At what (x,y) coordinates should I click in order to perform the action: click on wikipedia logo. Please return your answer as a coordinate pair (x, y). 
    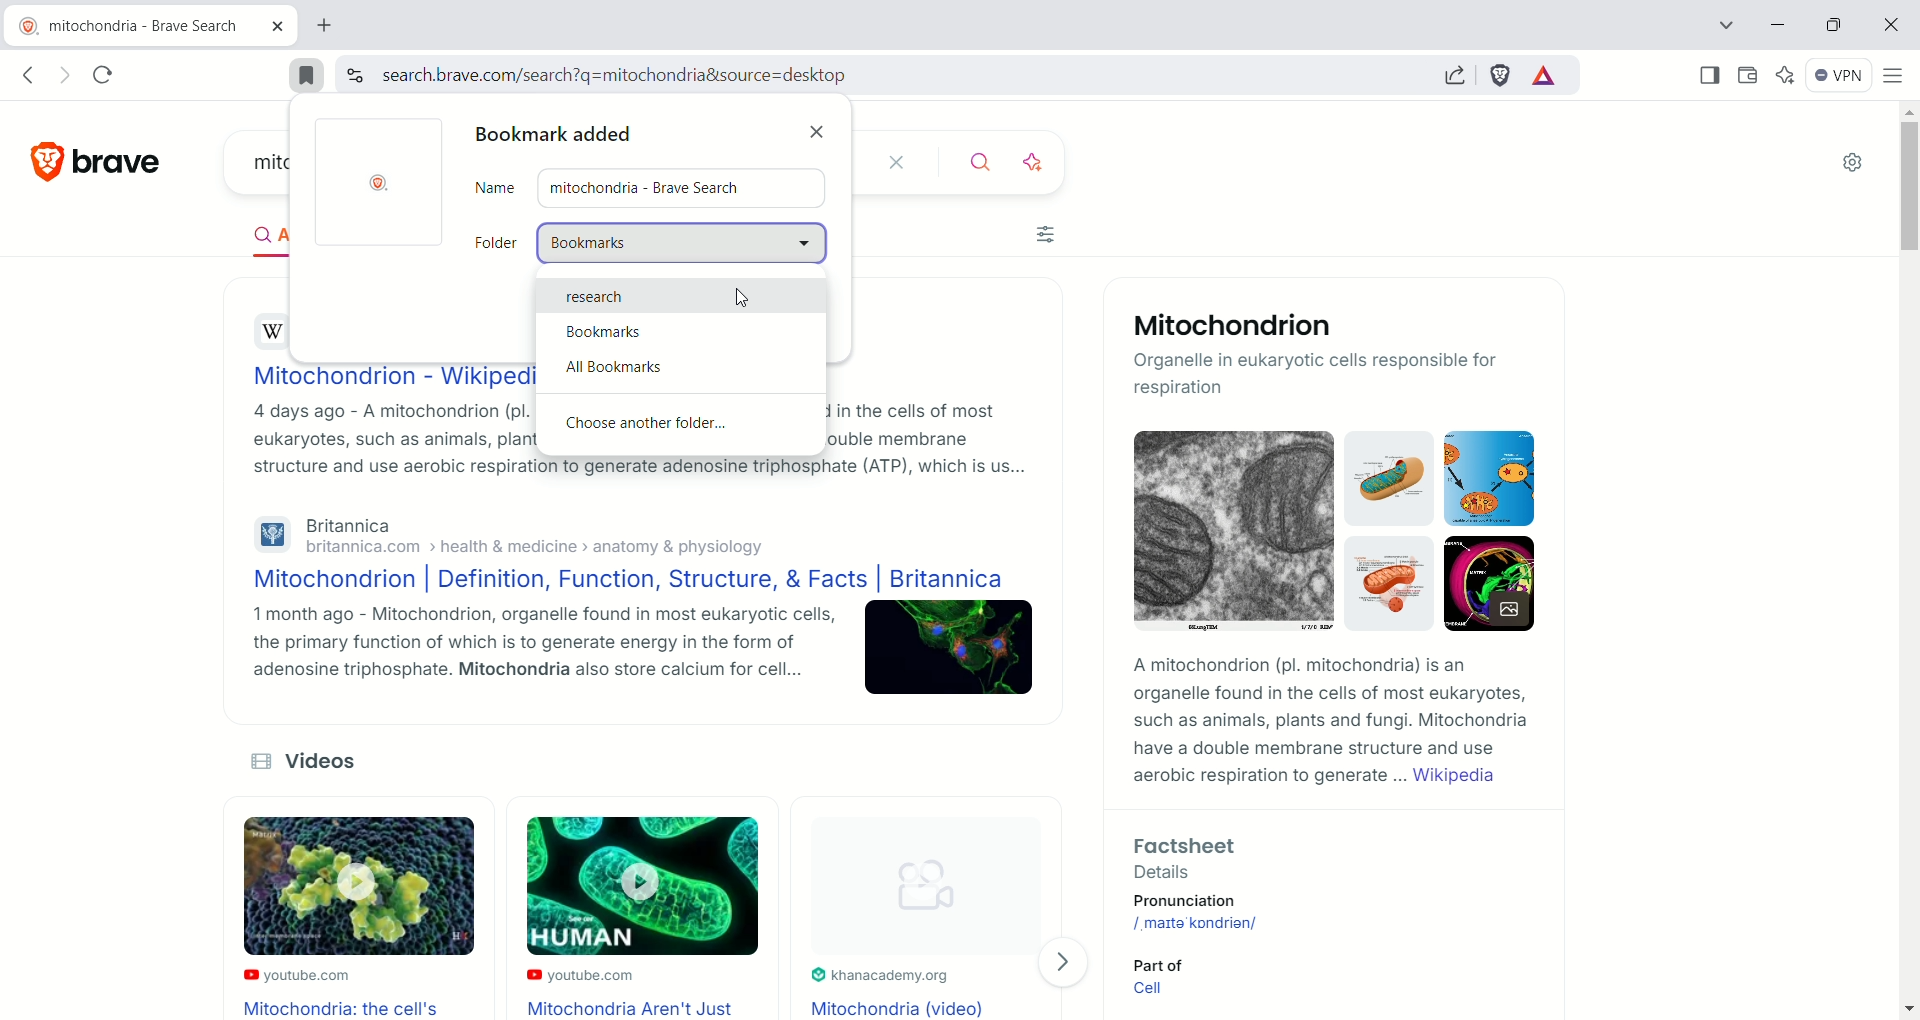
    Looking at the image, I should click on (275, 331).